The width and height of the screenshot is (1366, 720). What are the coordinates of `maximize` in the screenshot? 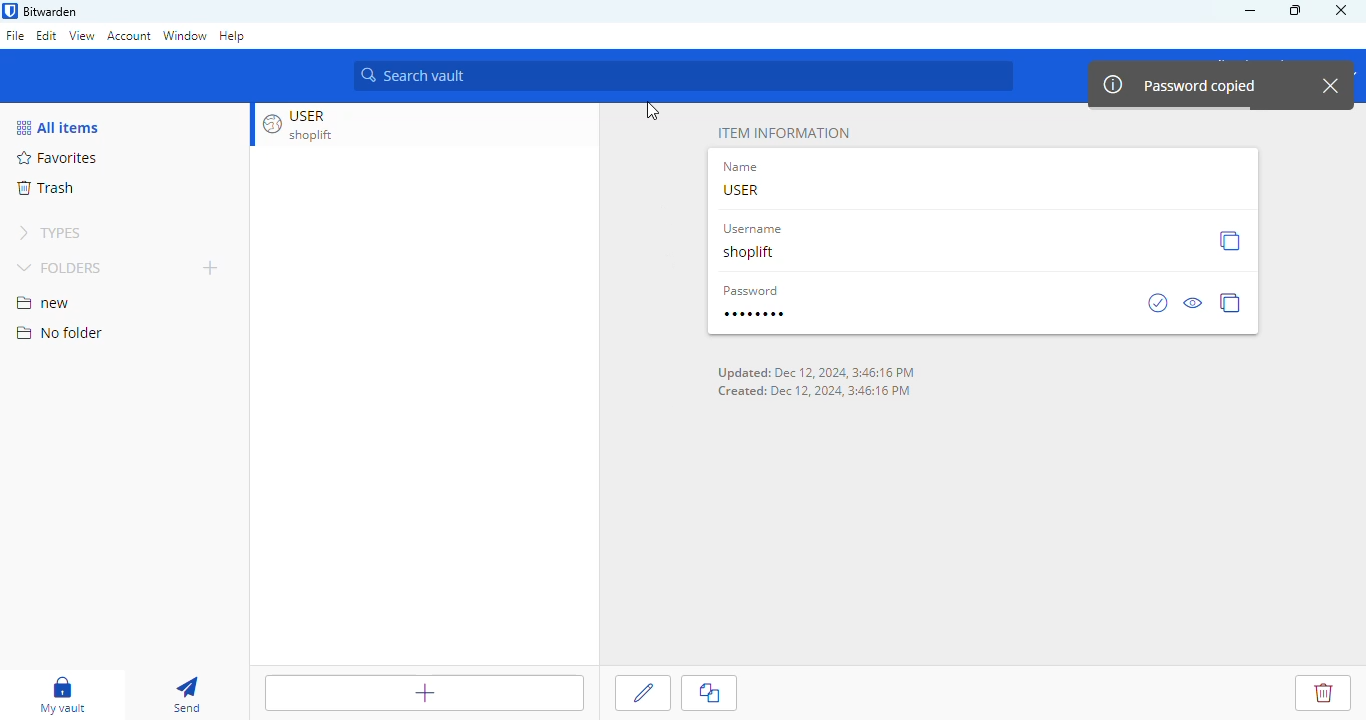 It's located at (1296, 10).